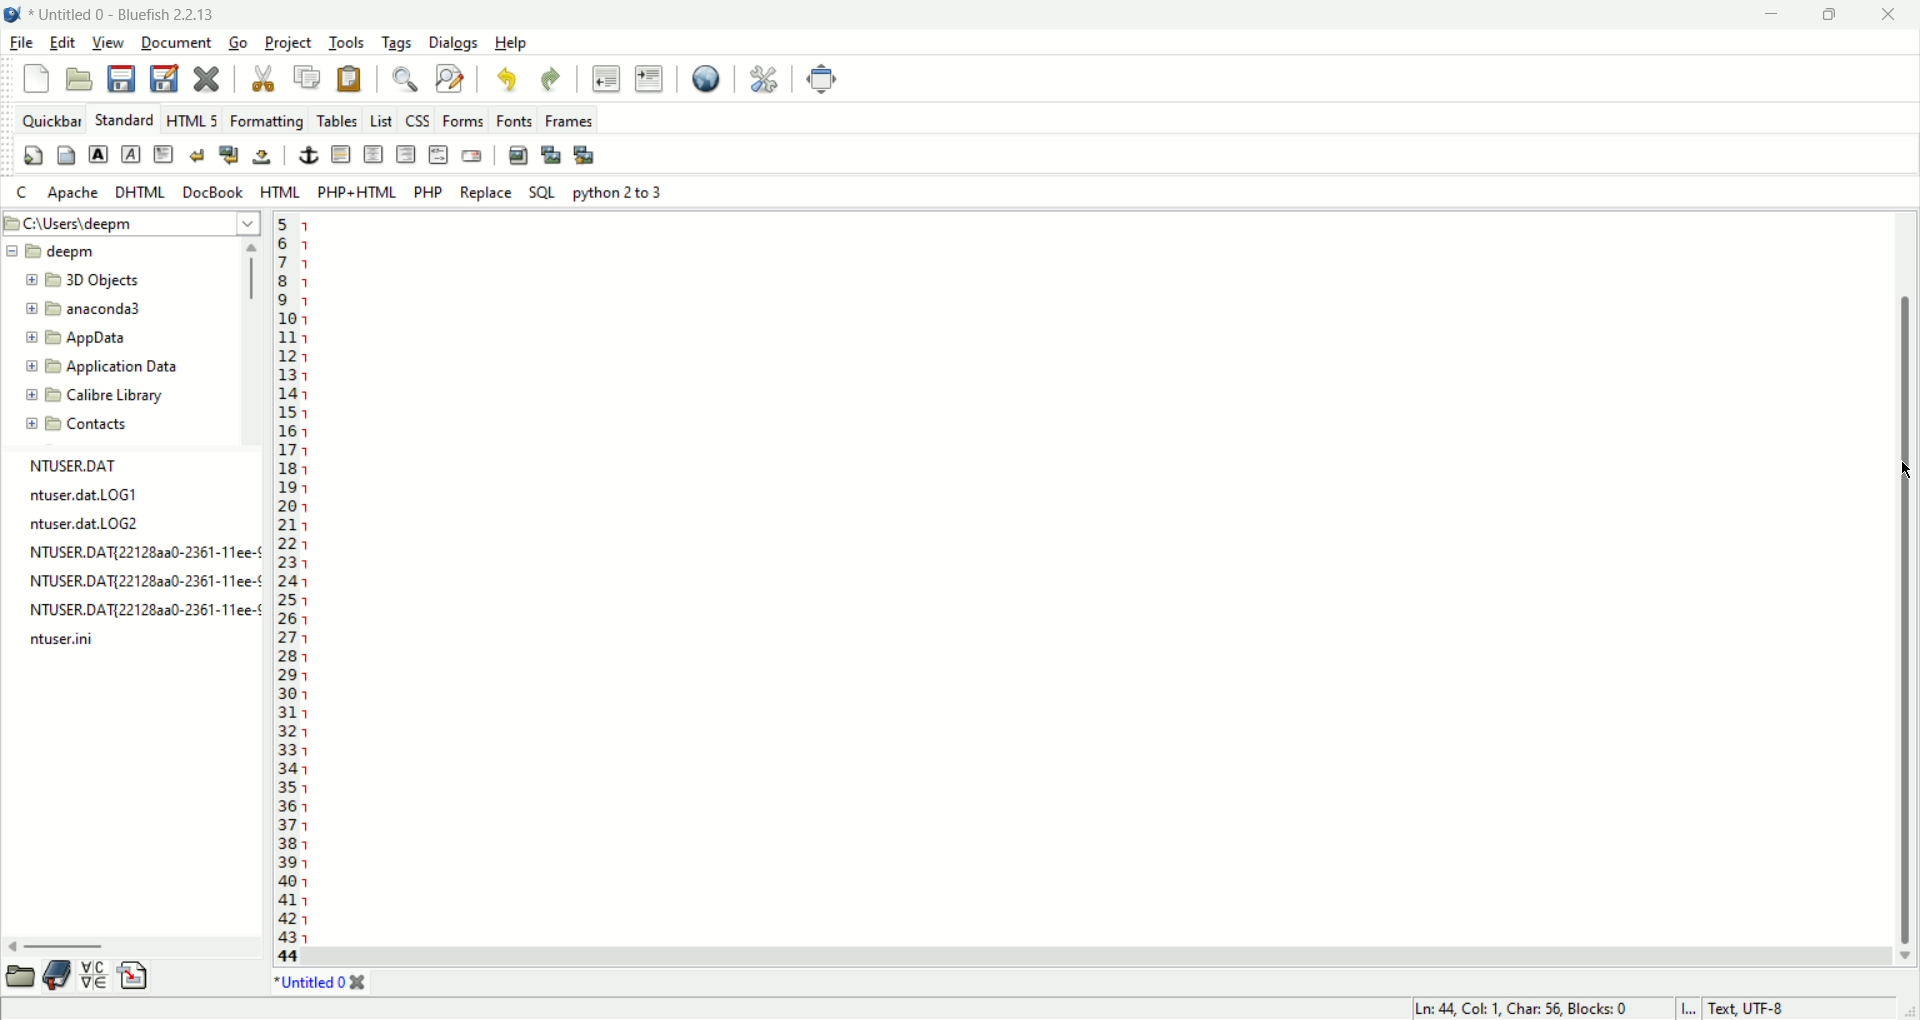  What do you see at coordinates (96, 975) in the screenshot?
I see `charmap` at bounding box center [96, 975].